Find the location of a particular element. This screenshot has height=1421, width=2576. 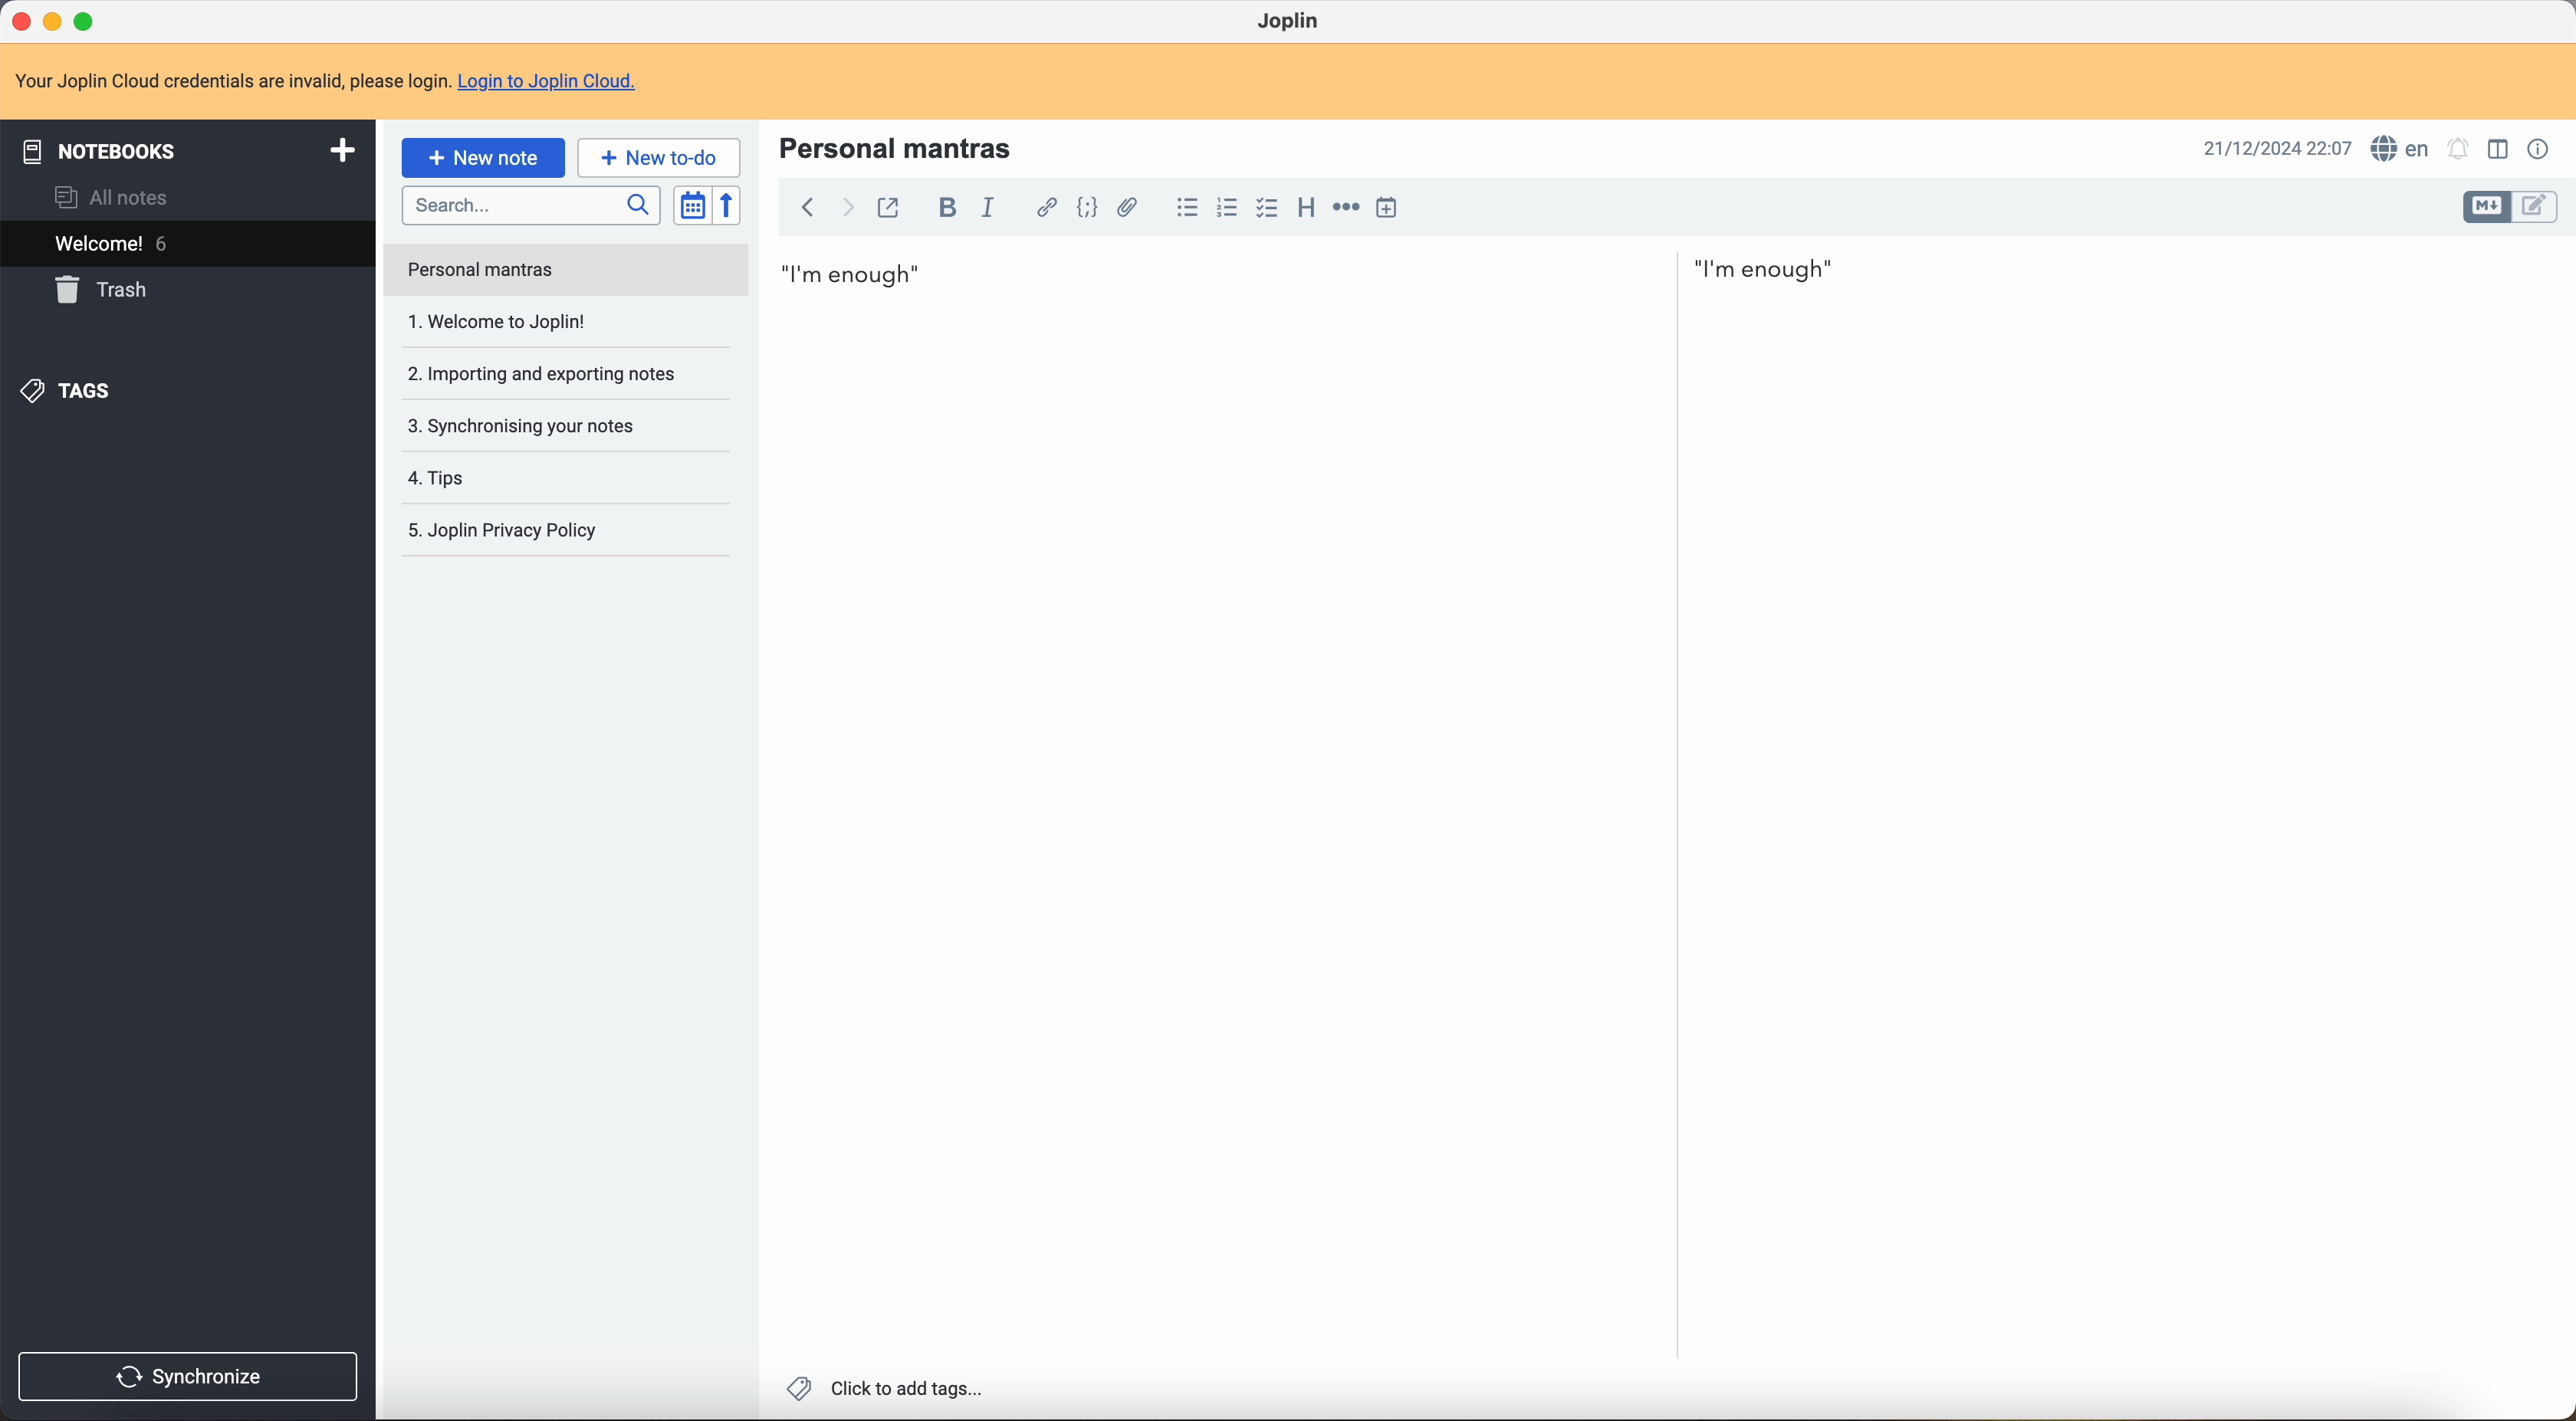

body text is located at coordinates (2117, 788).